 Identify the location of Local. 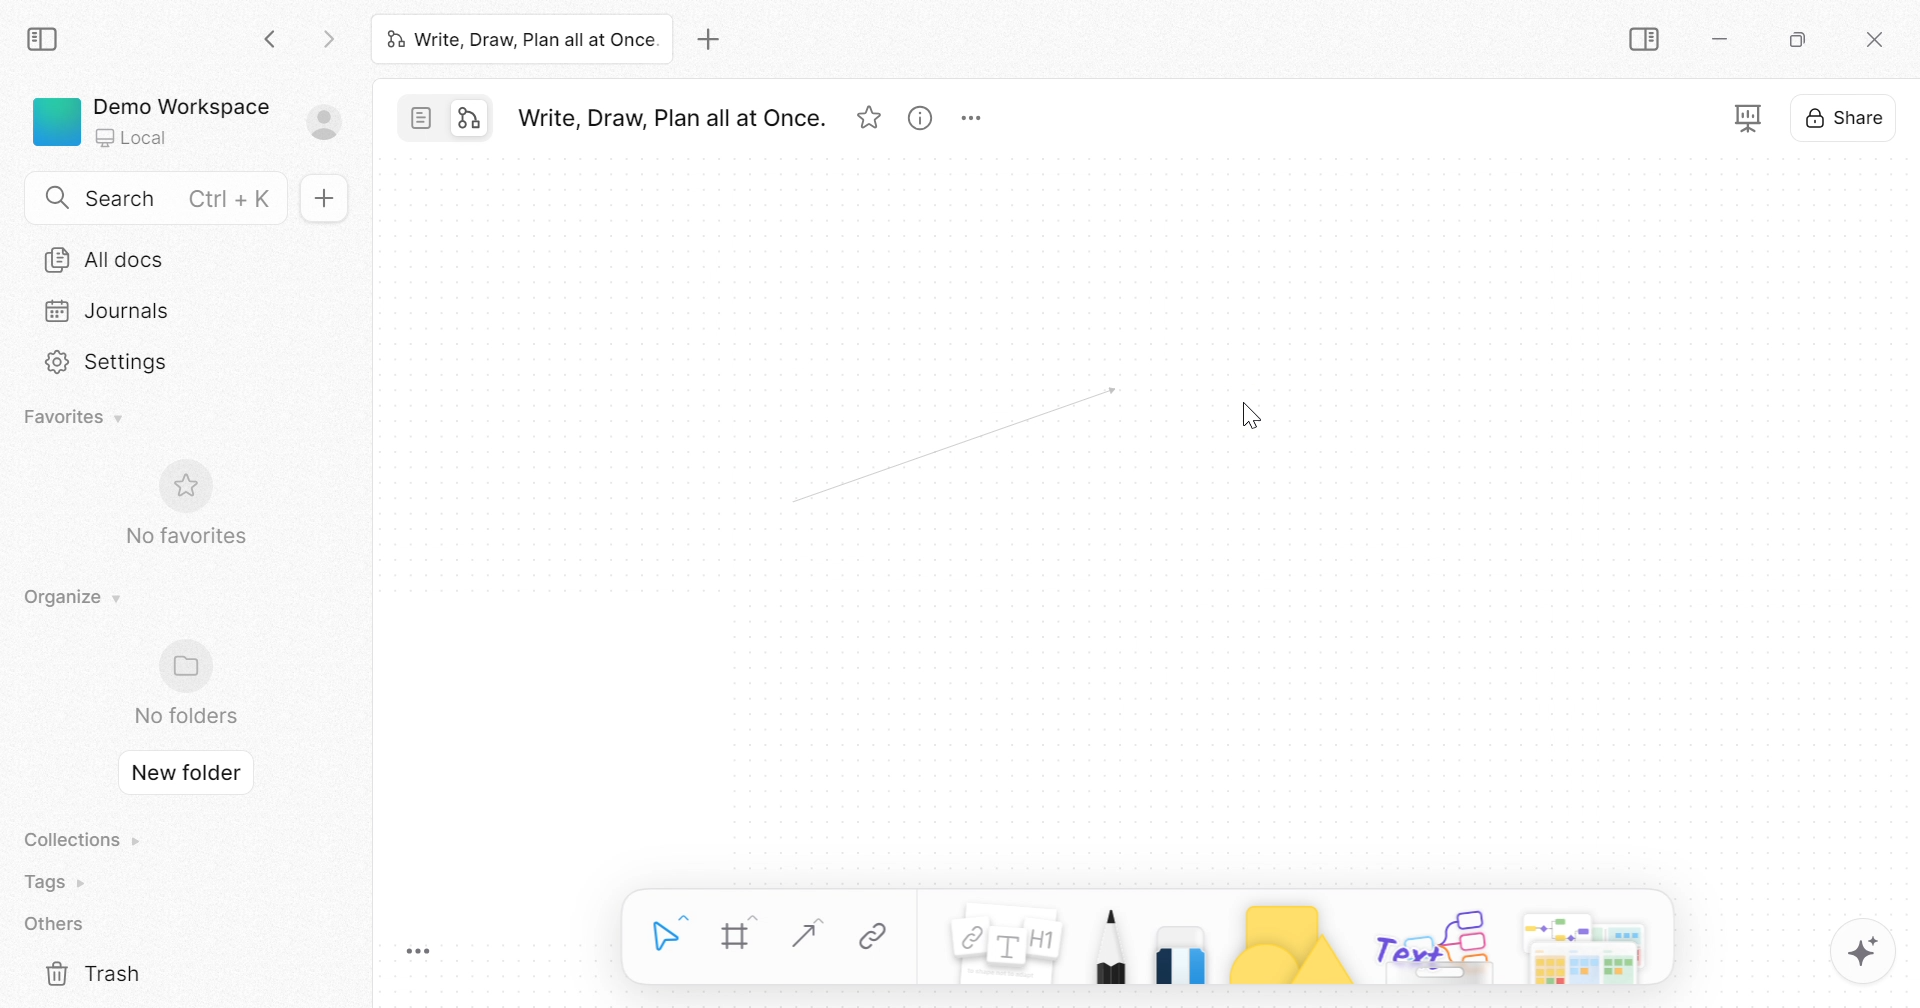
(133, 139).